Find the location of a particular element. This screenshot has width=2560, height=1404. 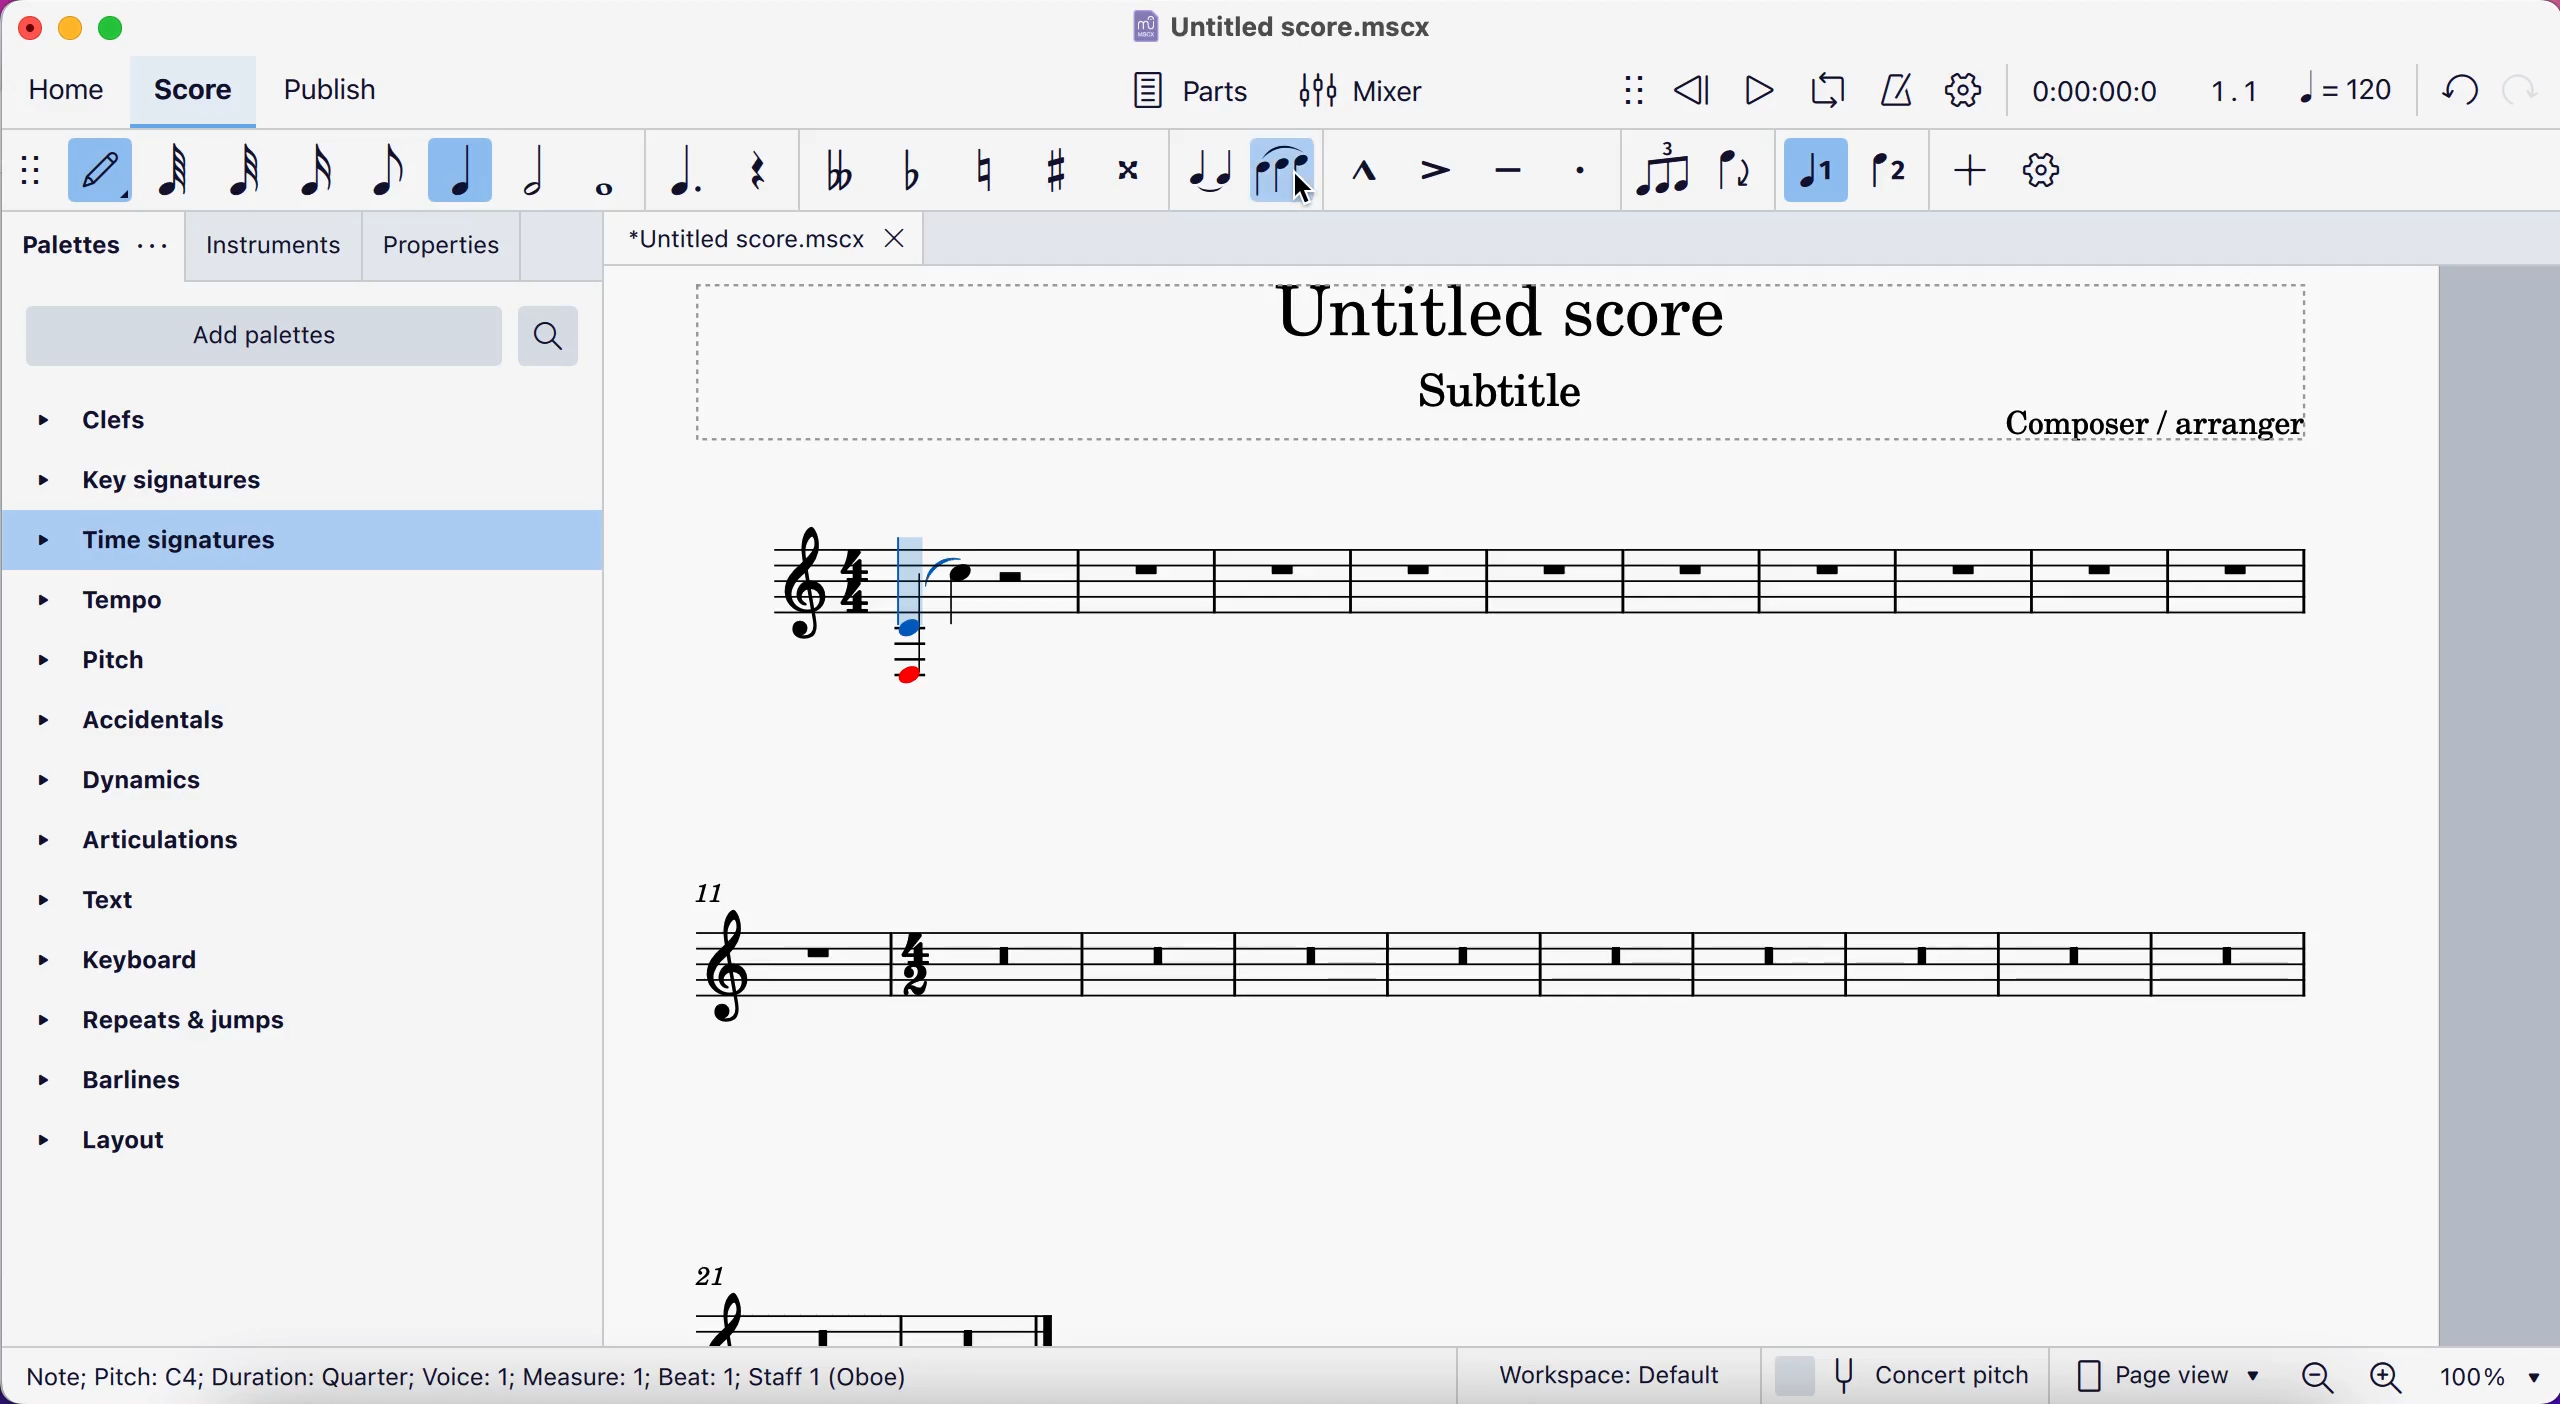

slur is located at coordinates (1281, 172).